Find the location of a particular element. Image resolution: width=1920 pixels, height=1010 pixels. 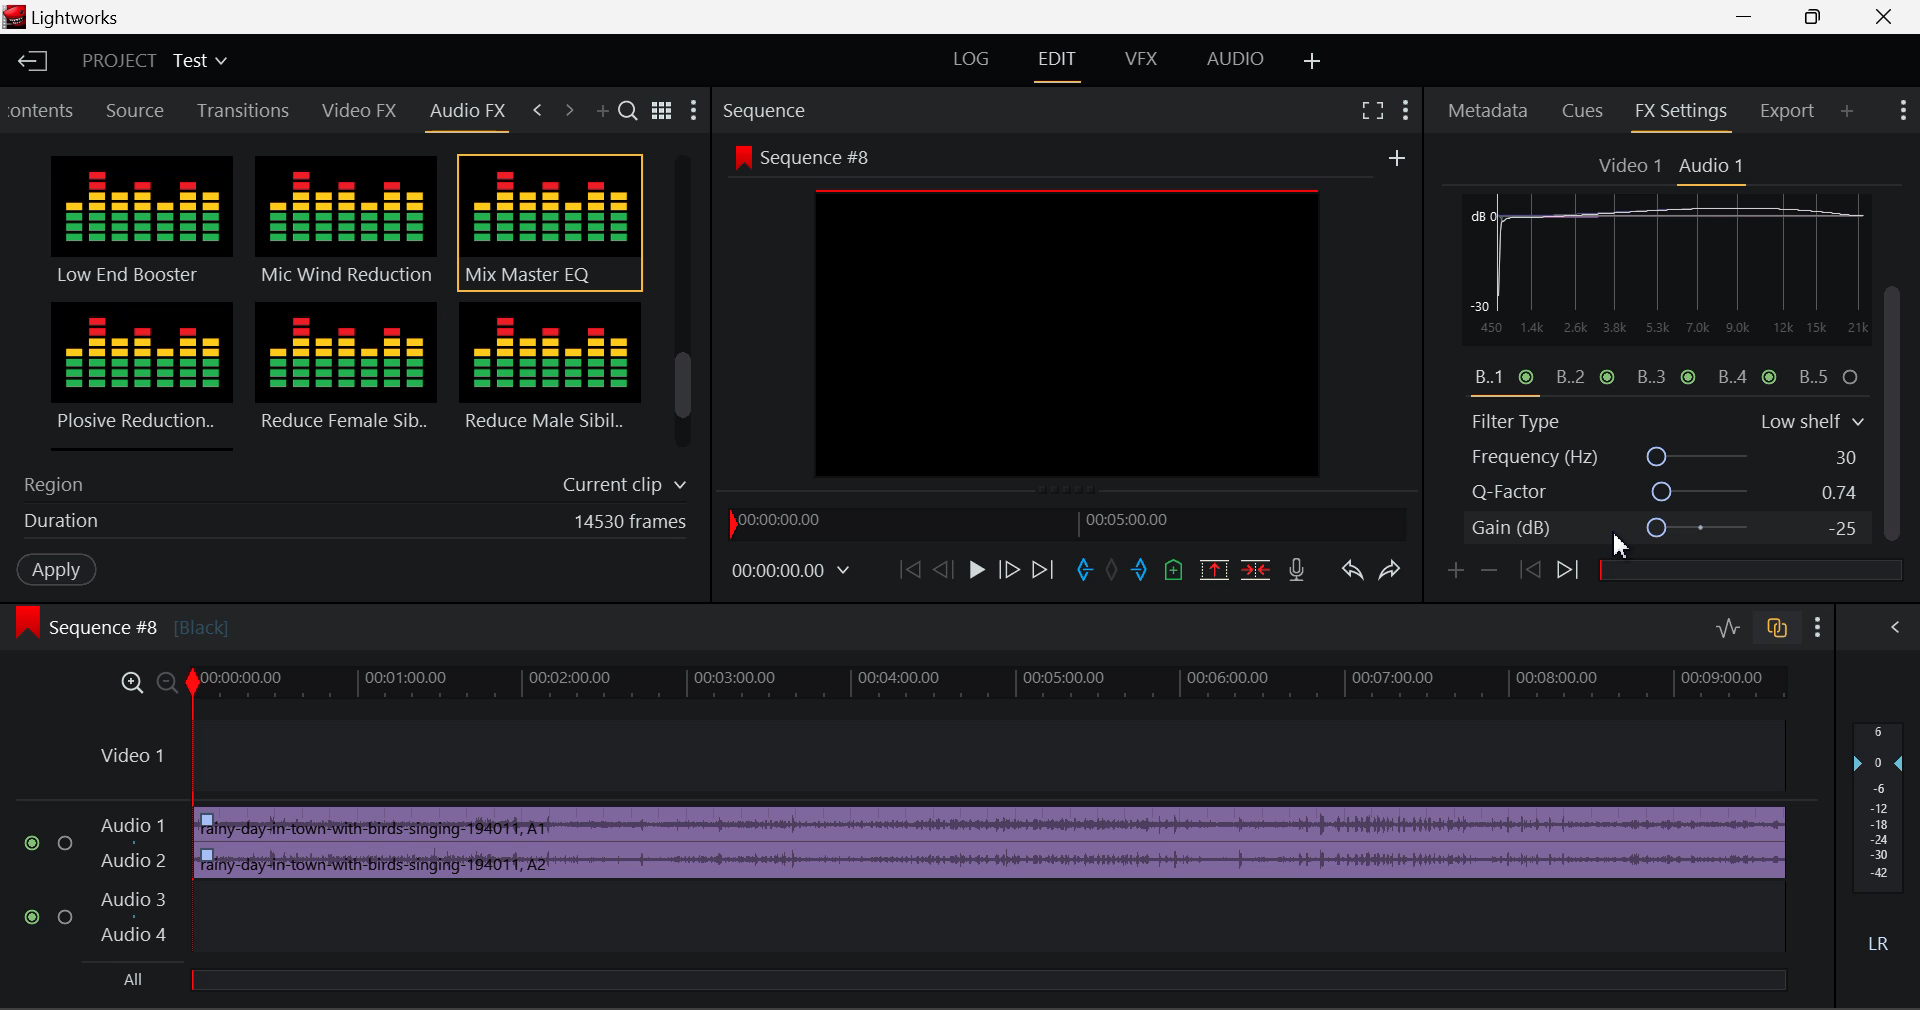

Export is located at coordinates (1788, 111).